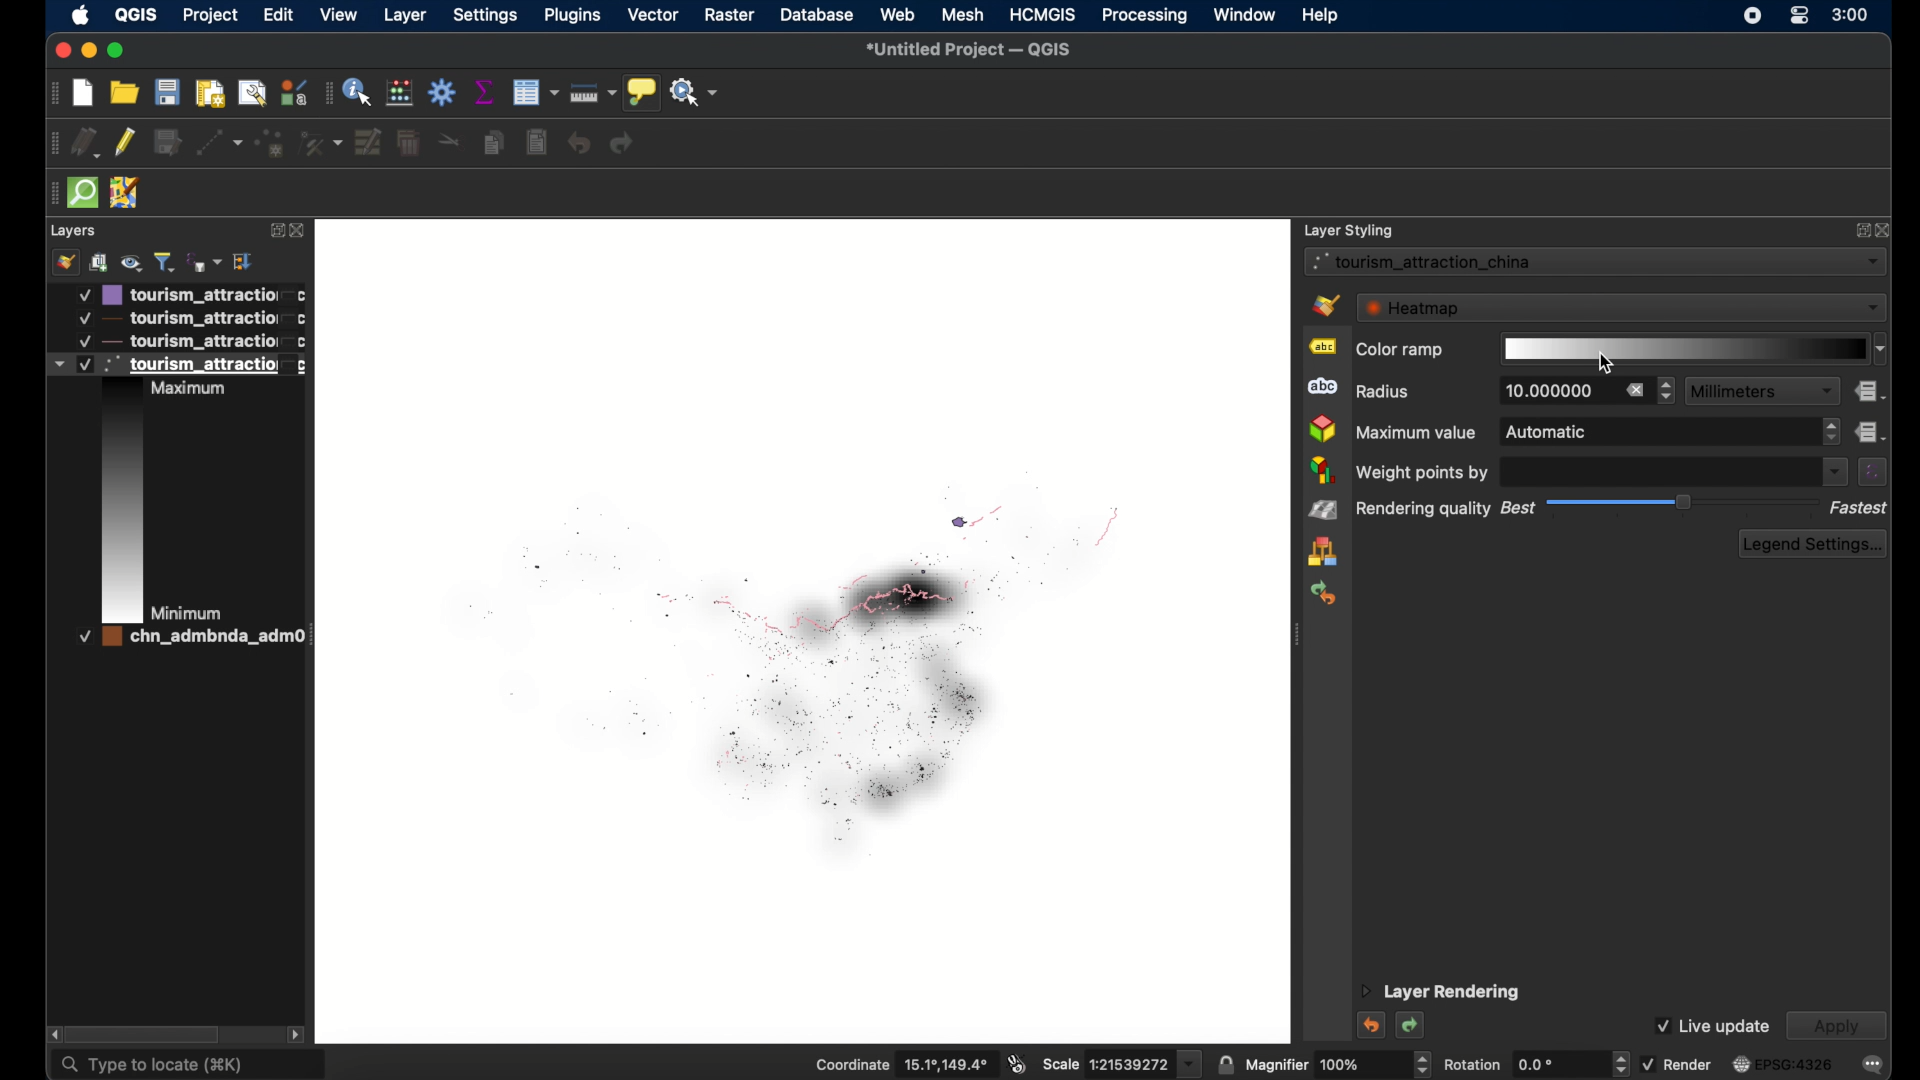 The image size is (1920, 1080). What do you see at coordinates (273, 231) in the screenshot?
I see `expand` at bounding box center [273, 231].